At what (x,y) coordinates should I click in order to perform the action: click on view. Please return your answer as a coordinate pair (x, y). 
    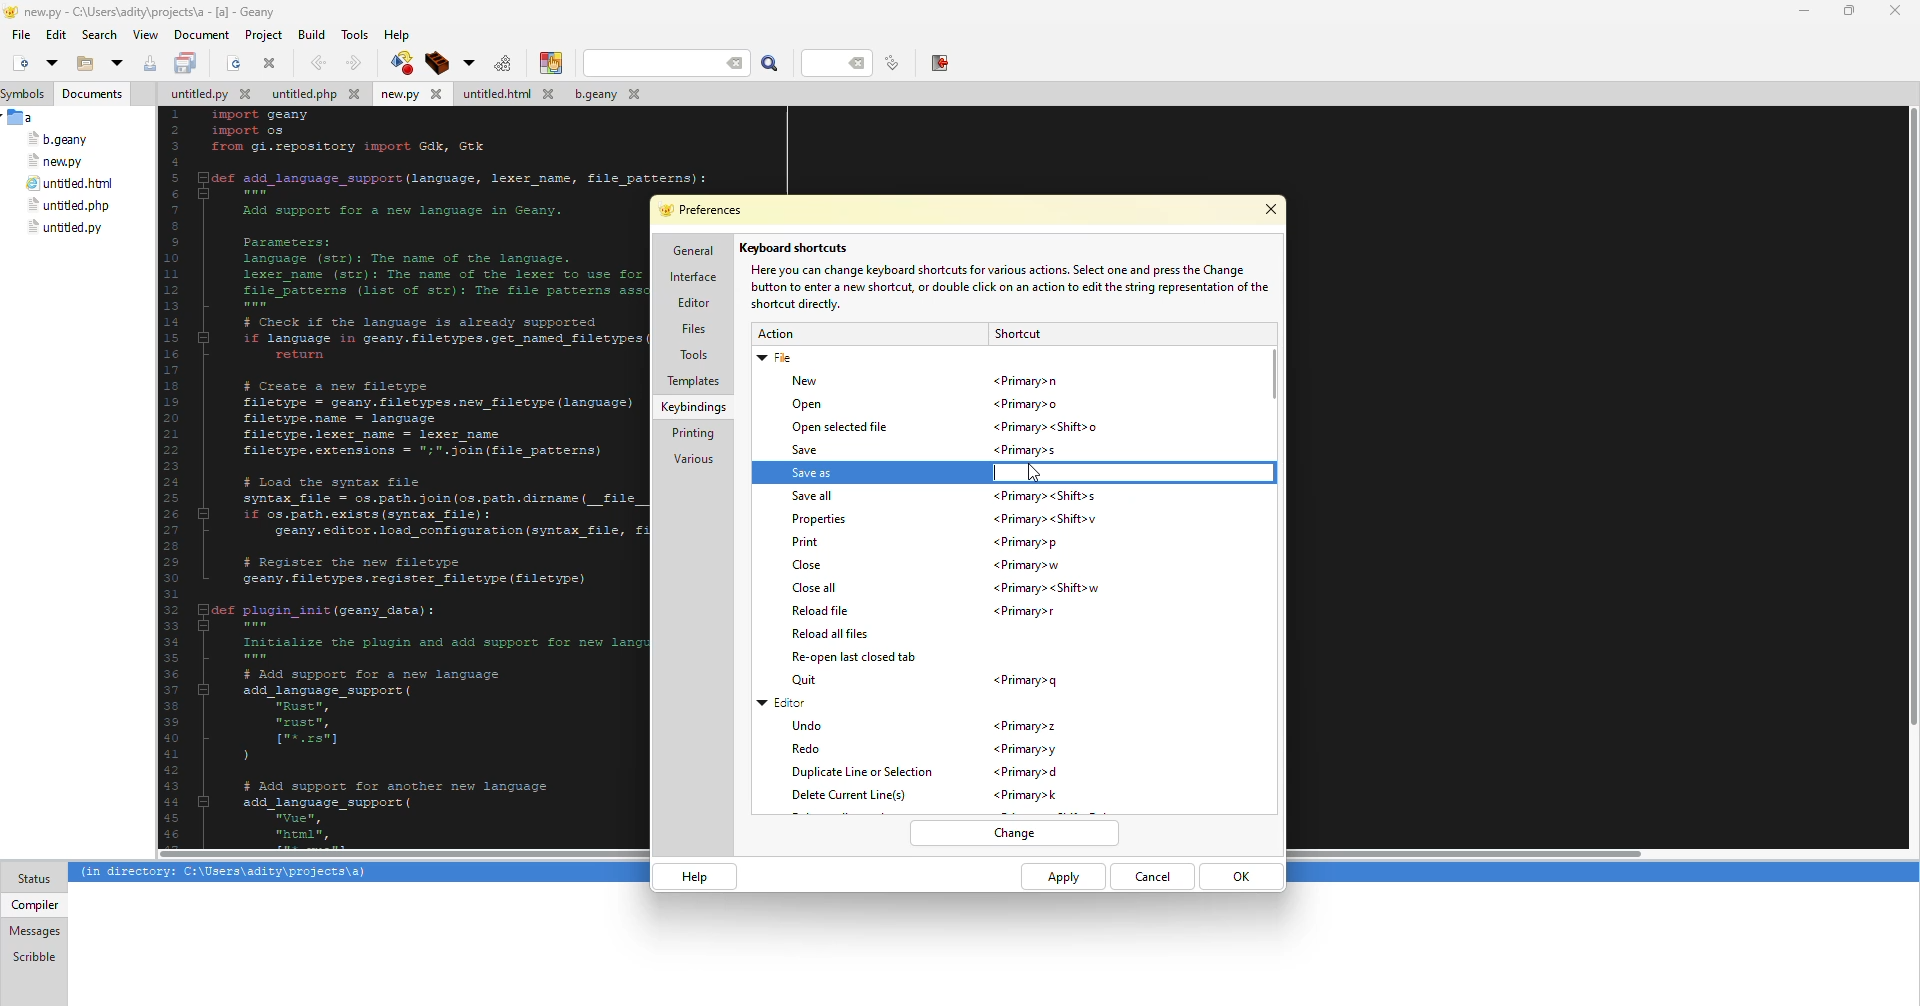
    Looking at the image, I should click on (145, 35).